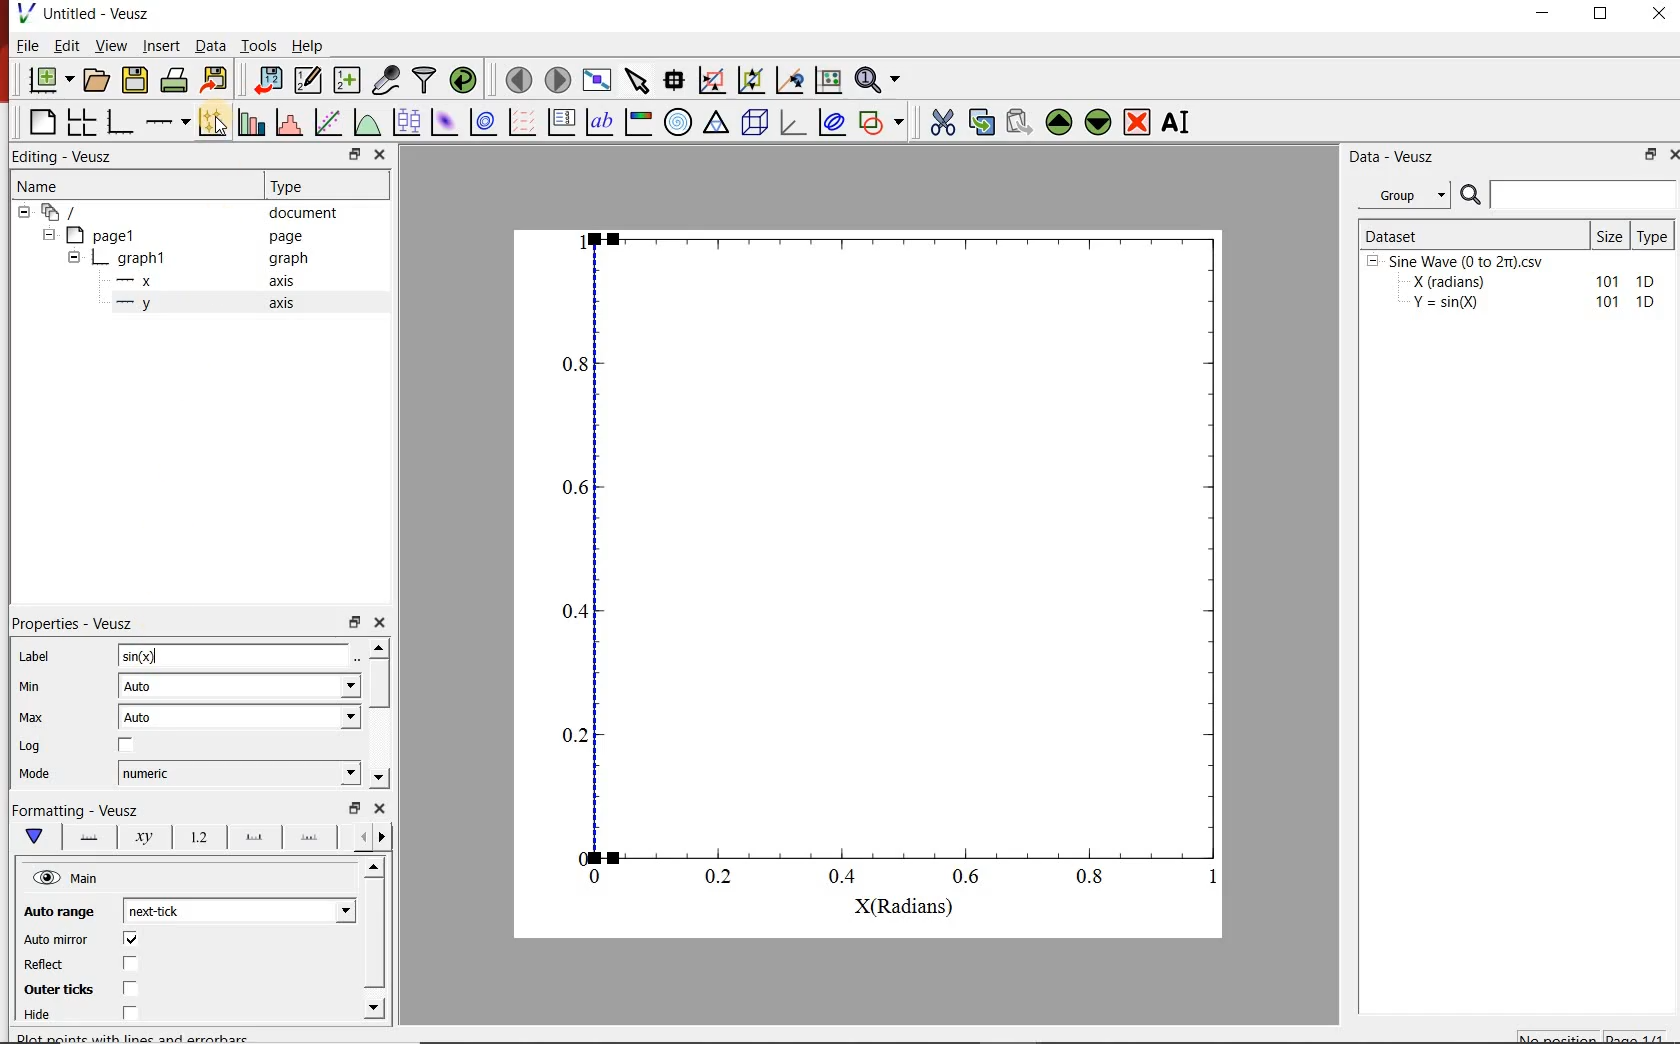 The width and height of the screenshot is (1680, 1044). I want to click on go to next page, so click(558, 78).